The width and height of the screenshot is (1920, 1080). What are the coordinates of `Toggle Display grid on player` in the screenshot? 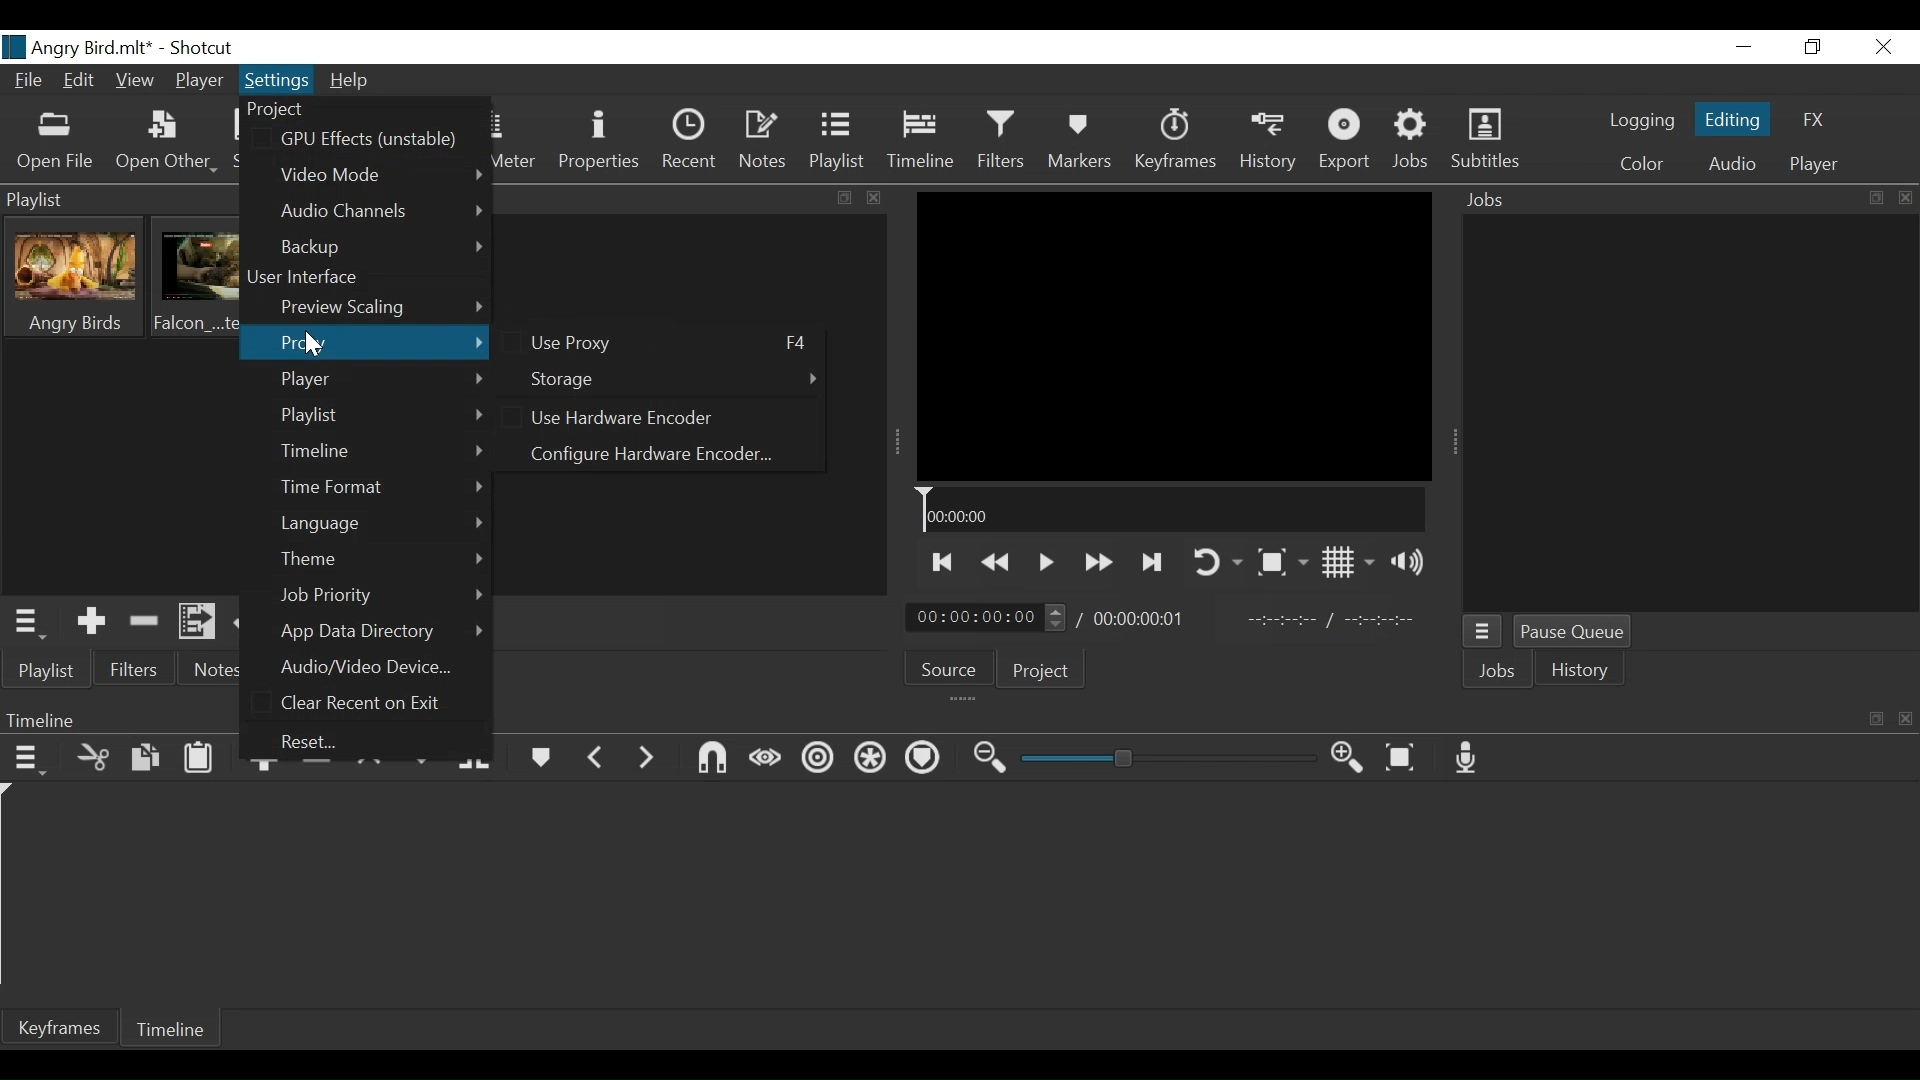 It's located at (1343, 563).